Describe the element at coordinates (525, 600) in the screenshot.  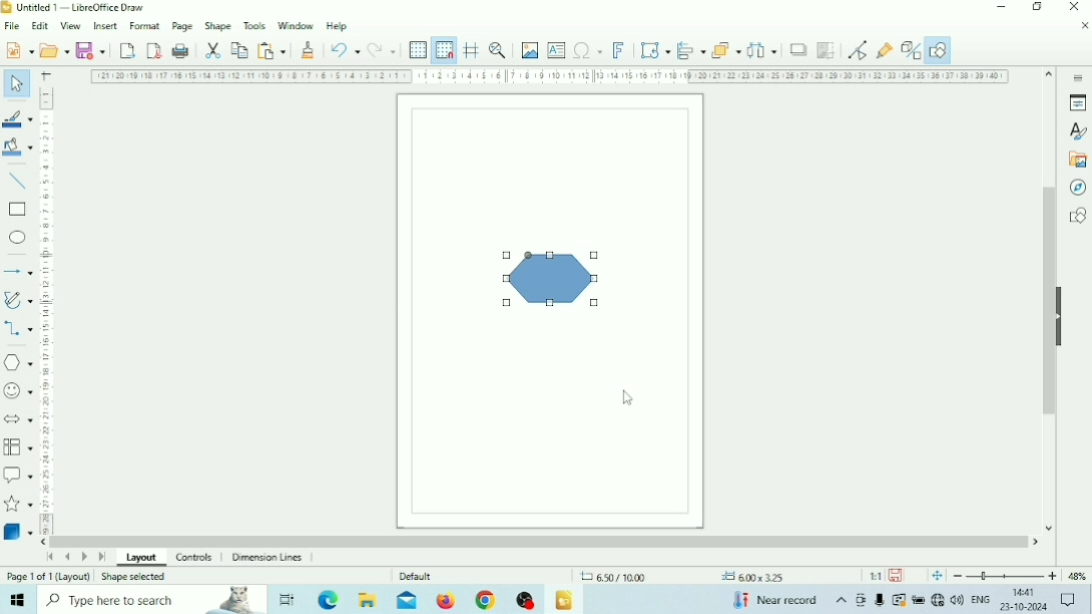
I see `OBS Studio` at that location.